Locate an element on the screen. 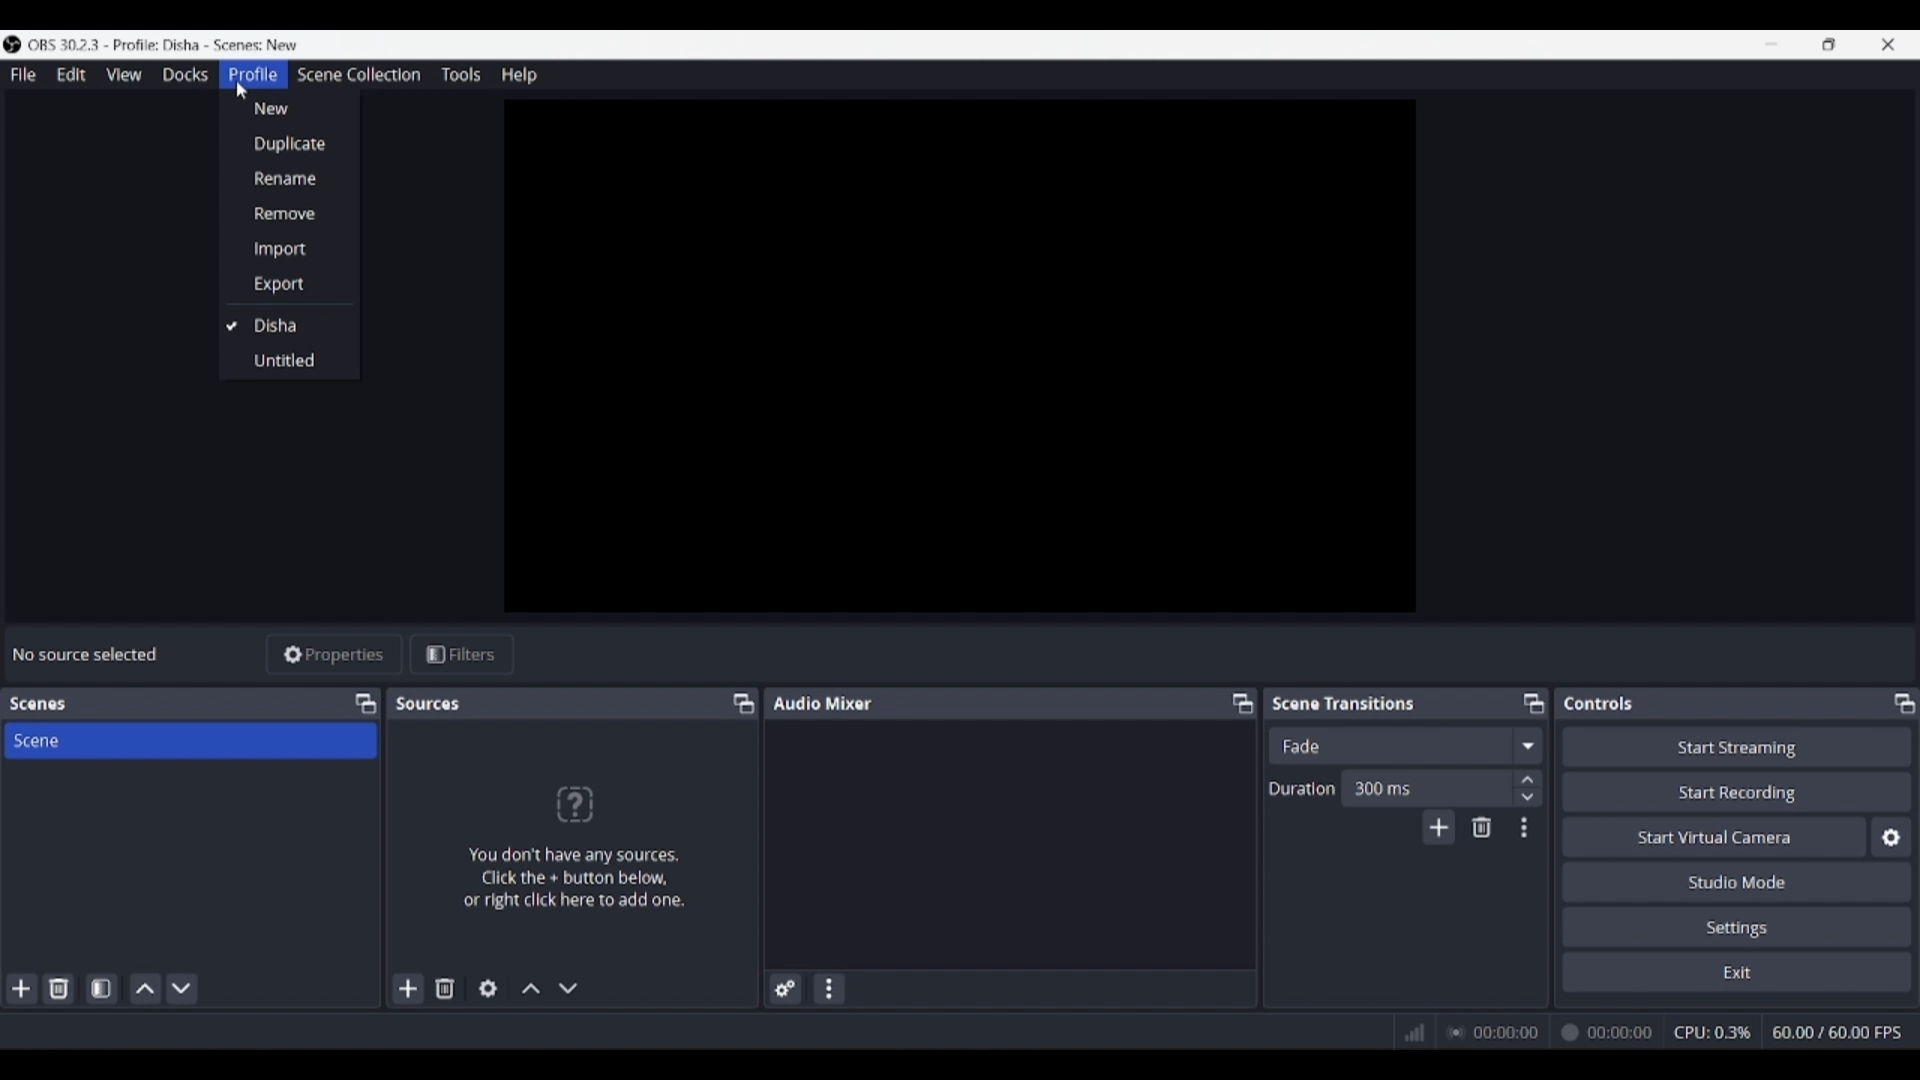  Network is located at coordinates (1409, 1032).